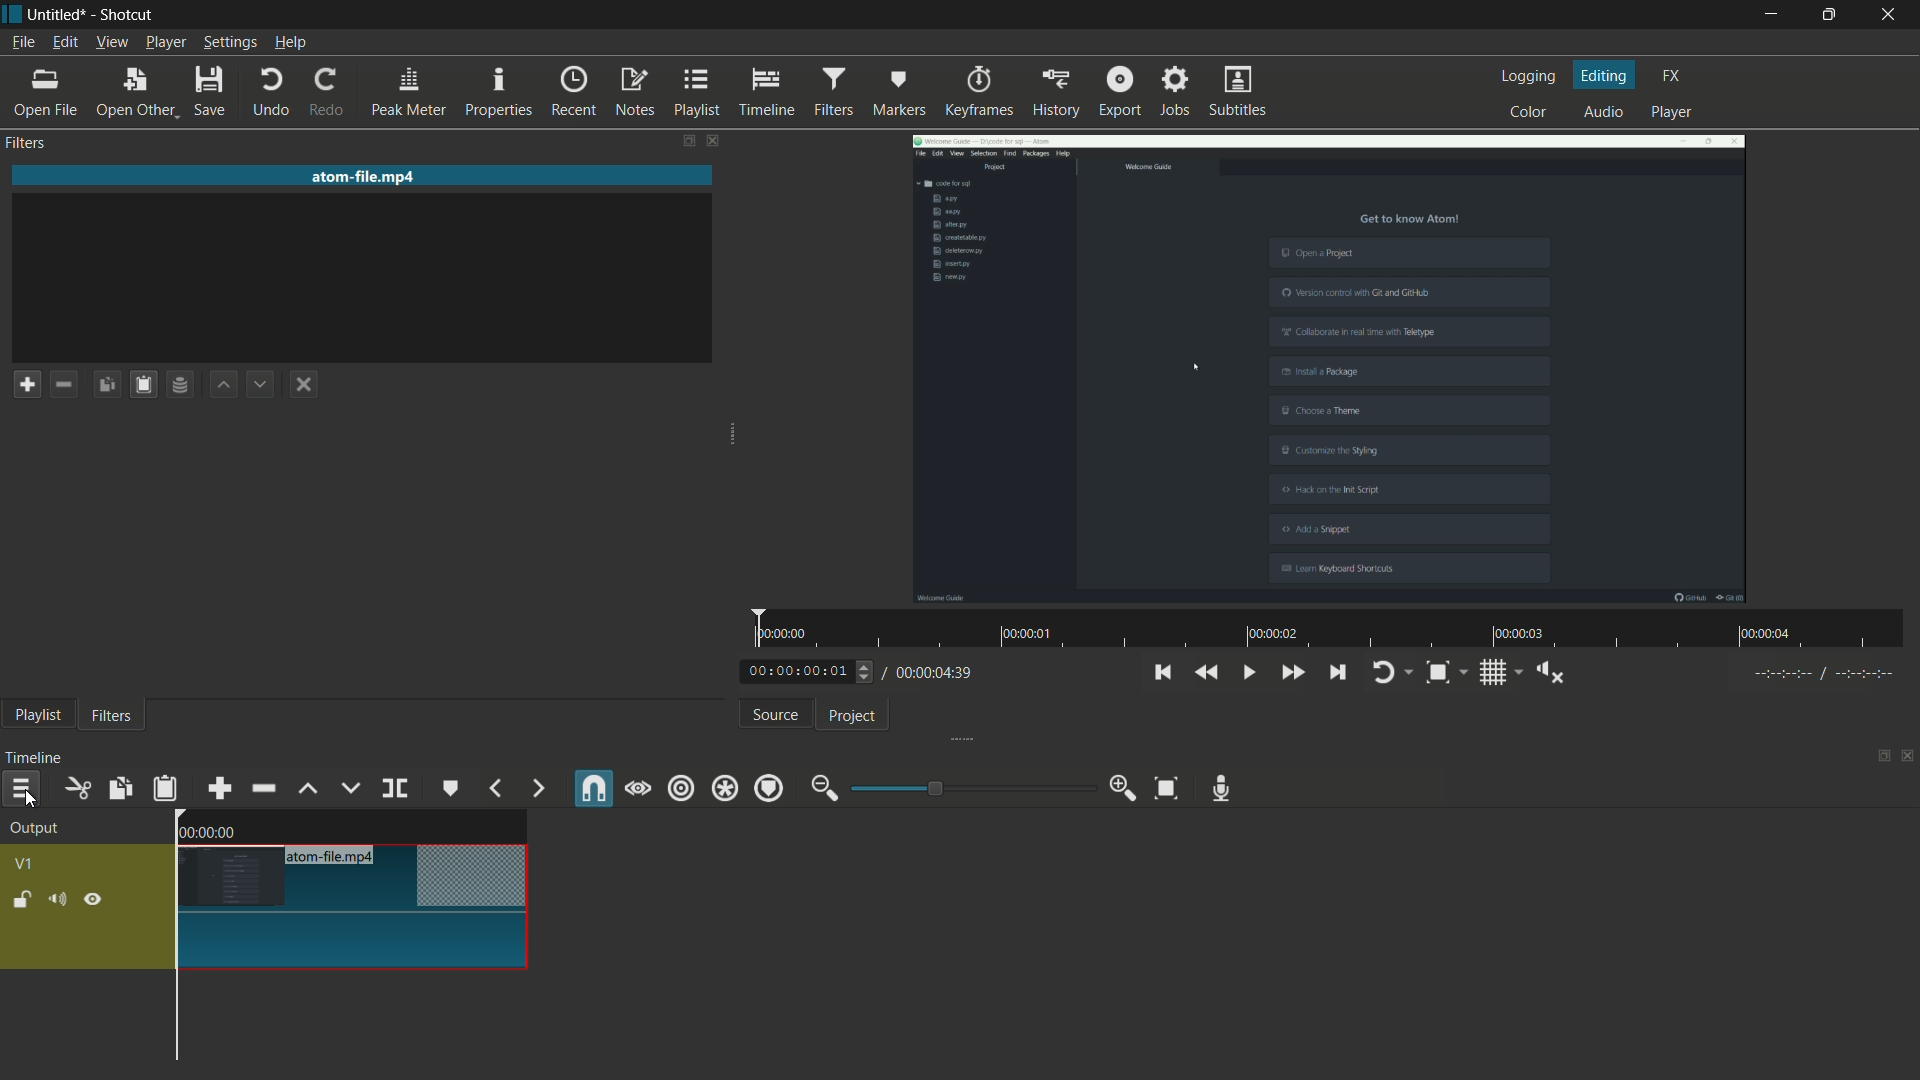  I want to click on color, so click(1532, 112).